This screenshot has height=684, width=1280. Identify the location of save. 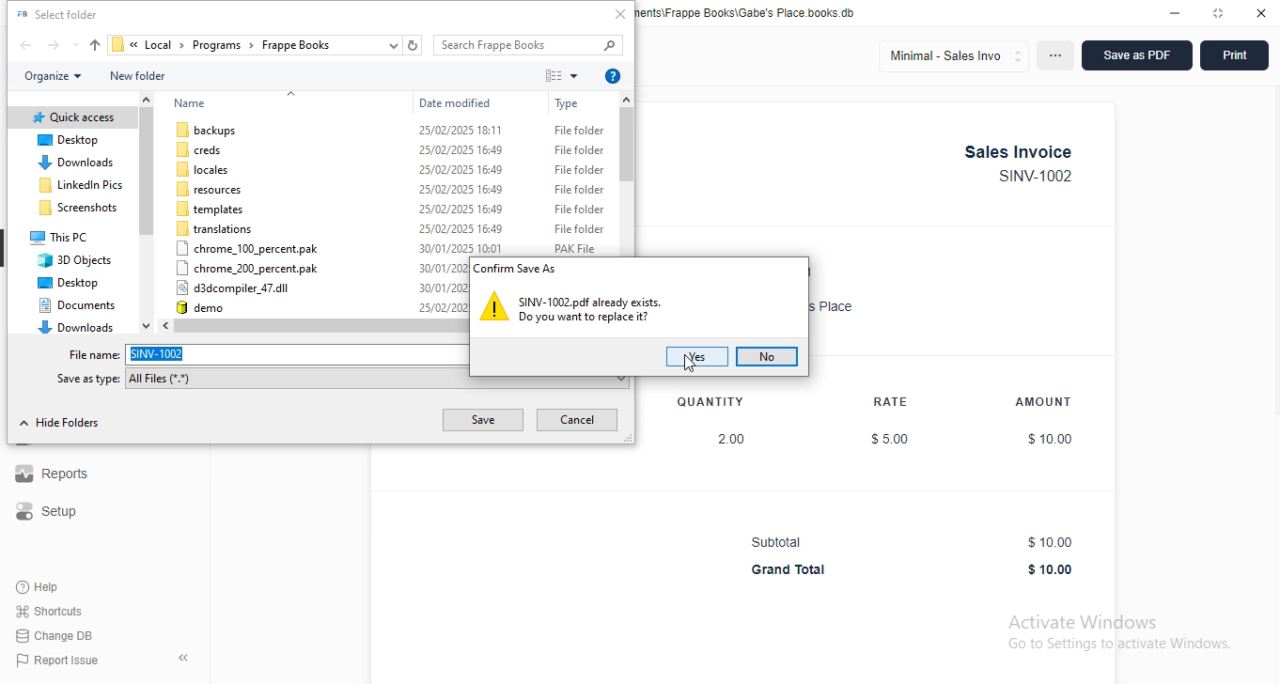
(482, 420).